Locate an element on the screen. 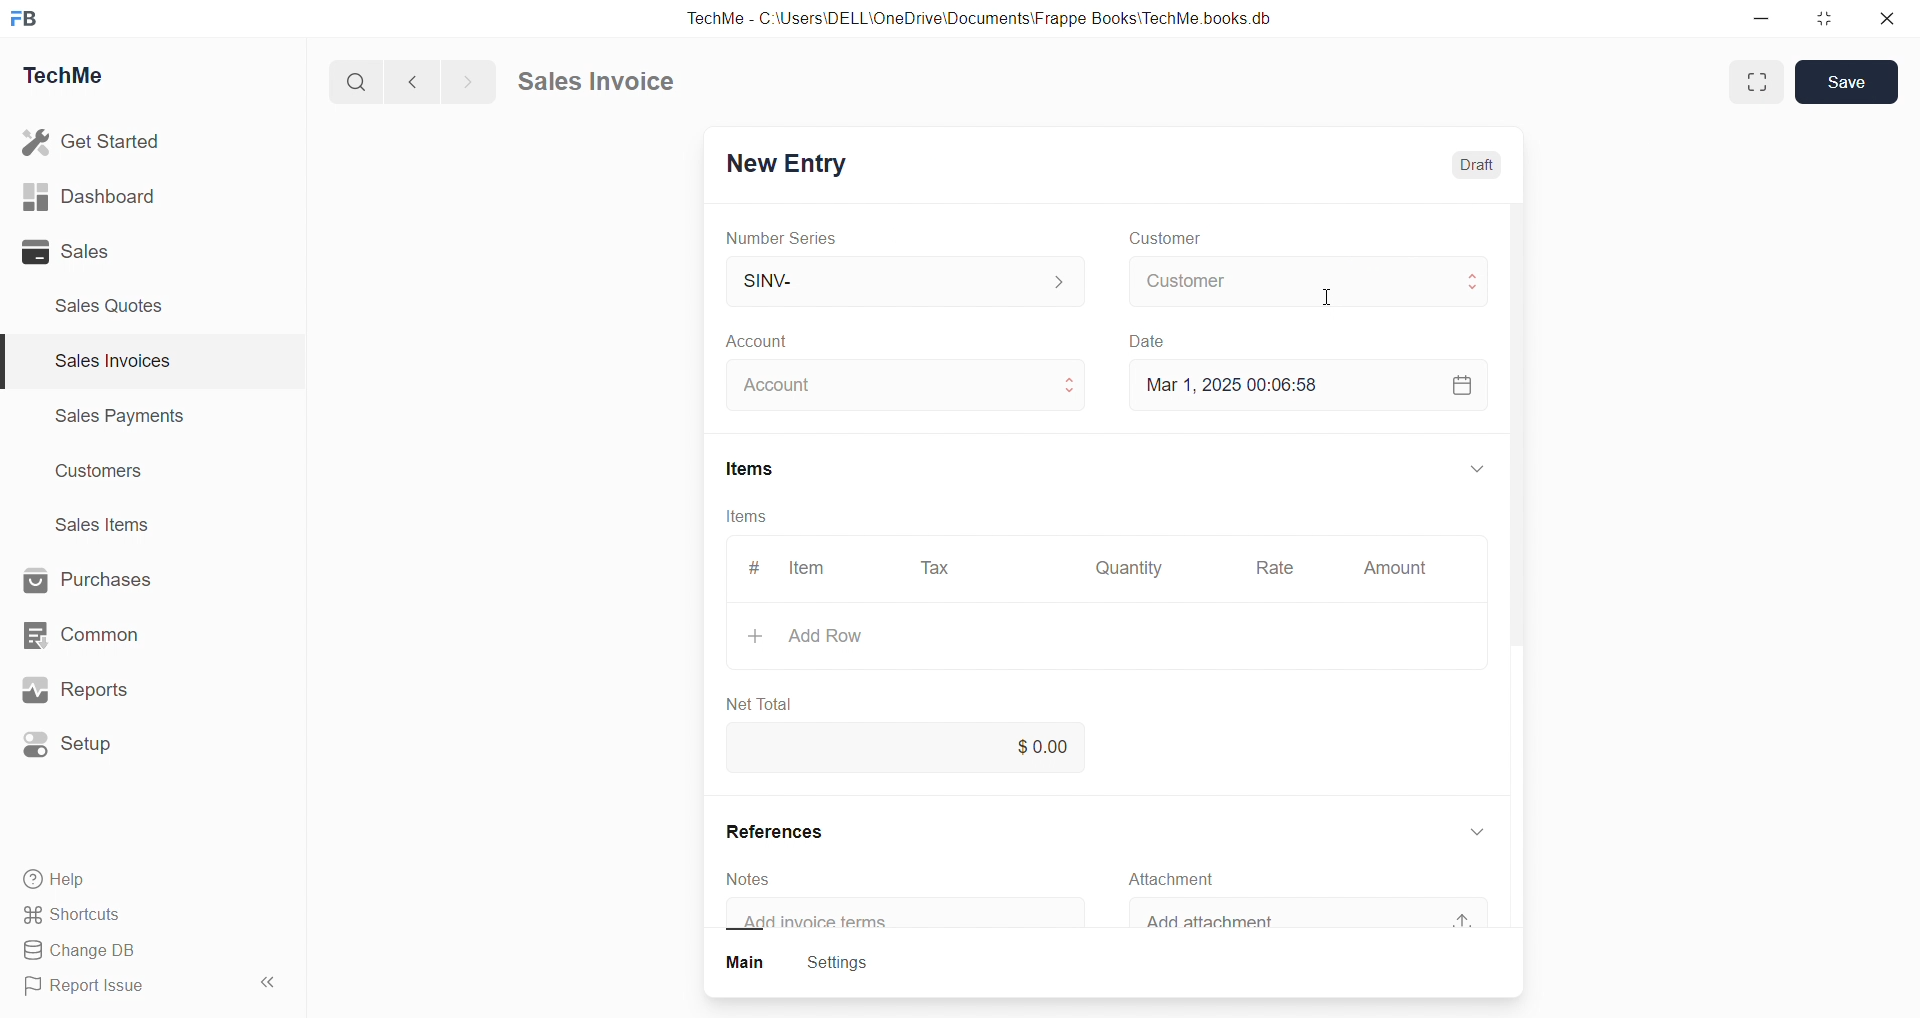 The height and width of the screenshot is (1018, 1920). 8 Sales is located at coordinates (70, 251).